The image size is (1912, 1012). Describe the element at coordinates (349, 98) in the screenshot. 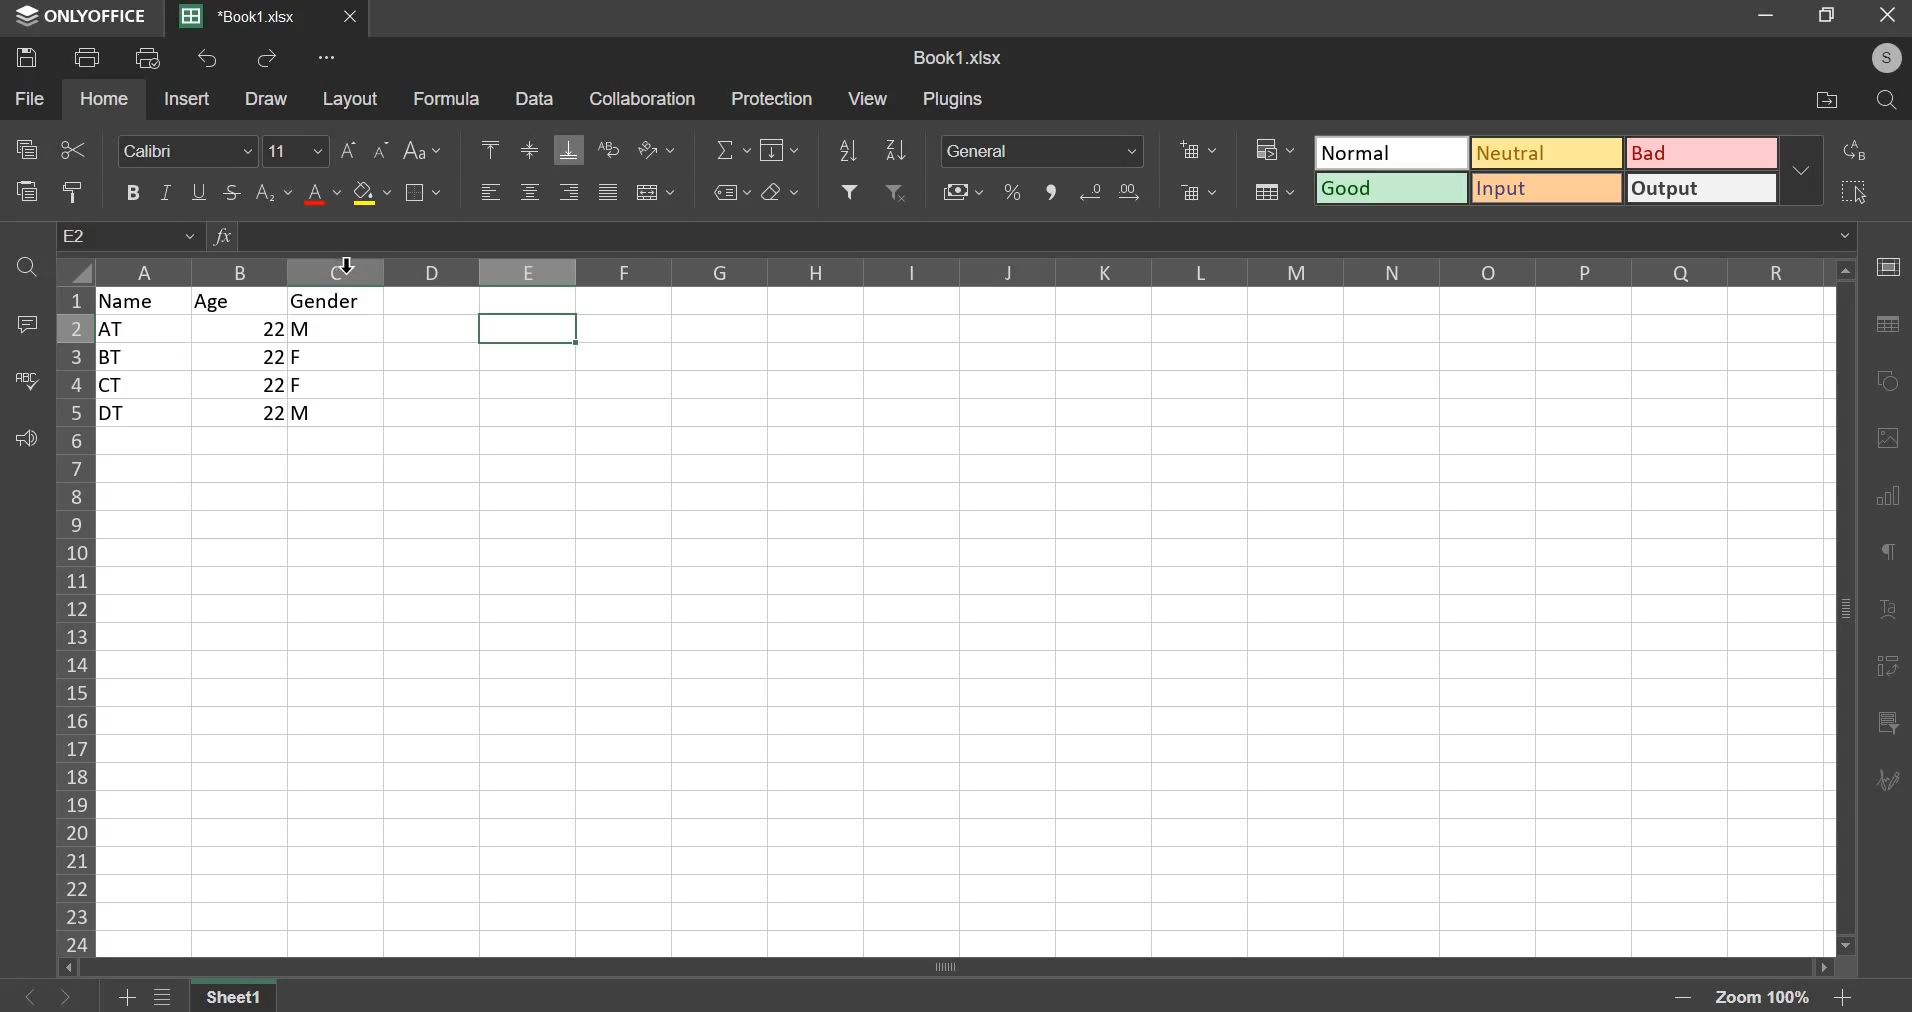

I see `layout` at that location.